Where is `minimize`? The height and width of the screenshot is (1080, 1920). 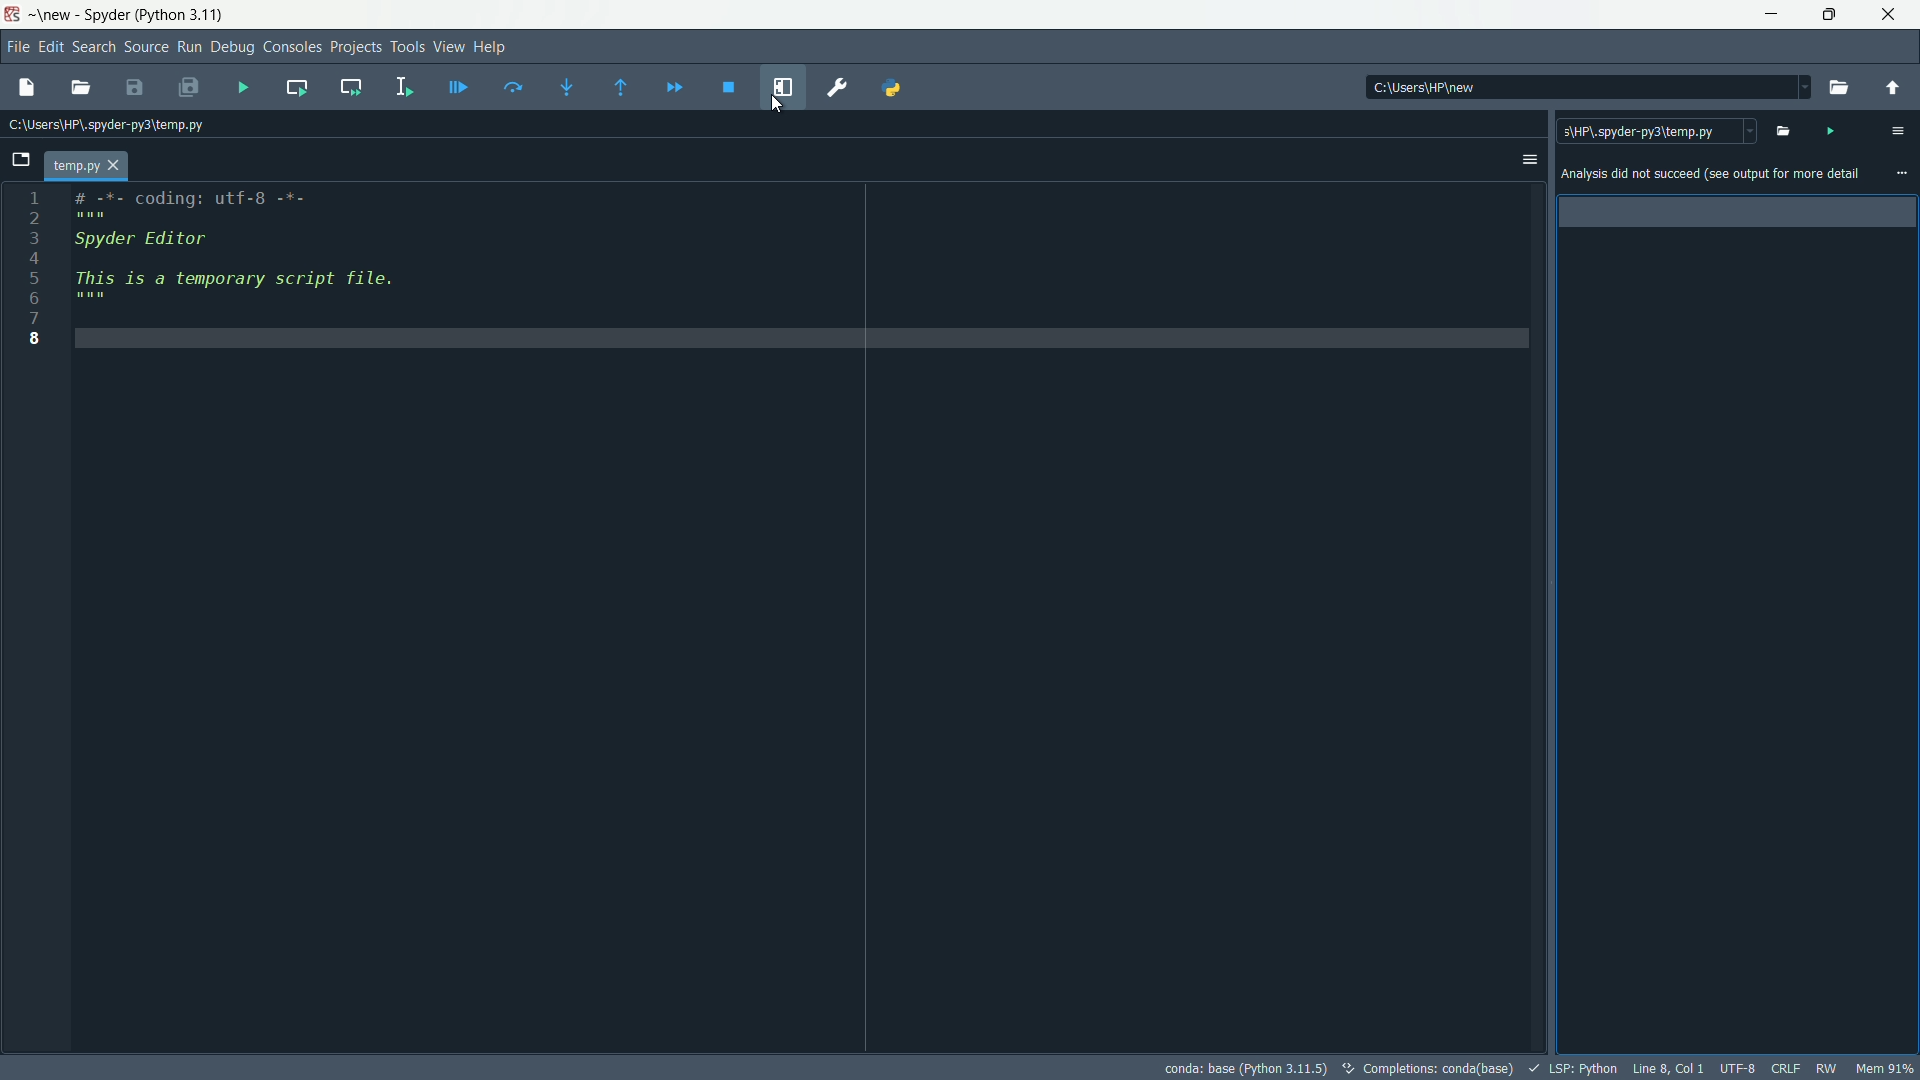
minimize is located at coordinates (1773, 15).